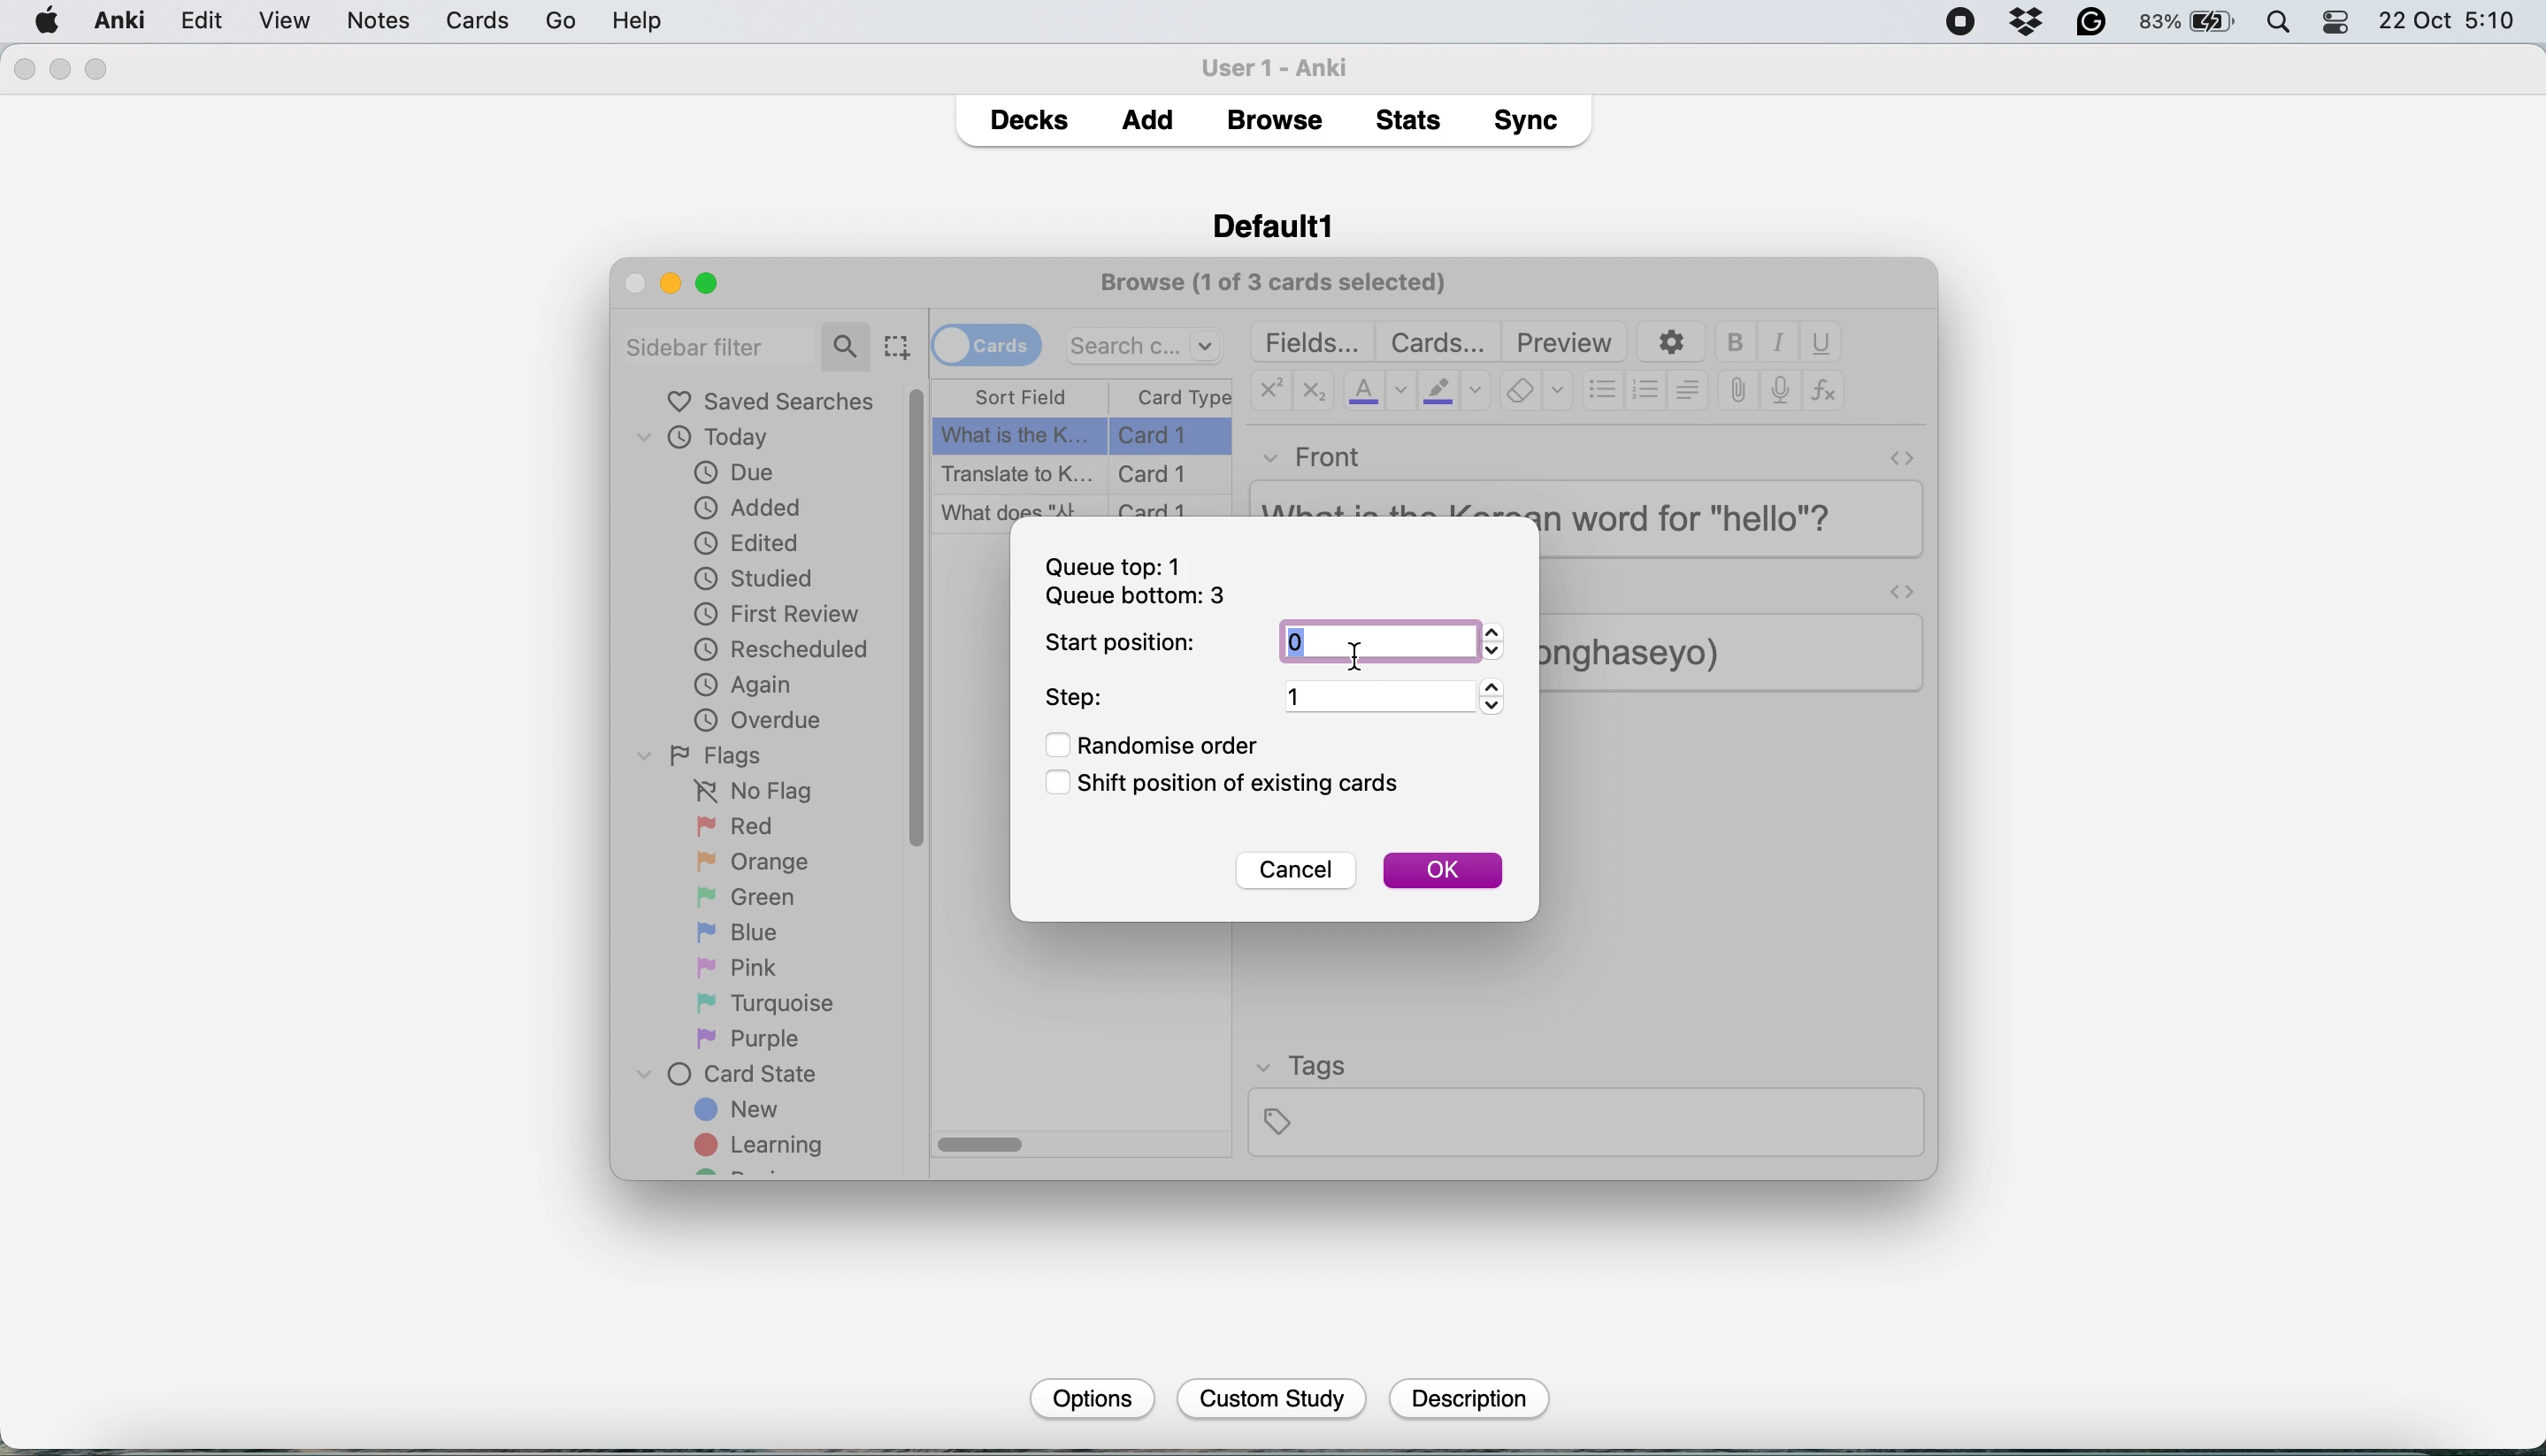 The height and width of the screenshot is (1456, 2546). I want to click on maximise, so click(98, 70).